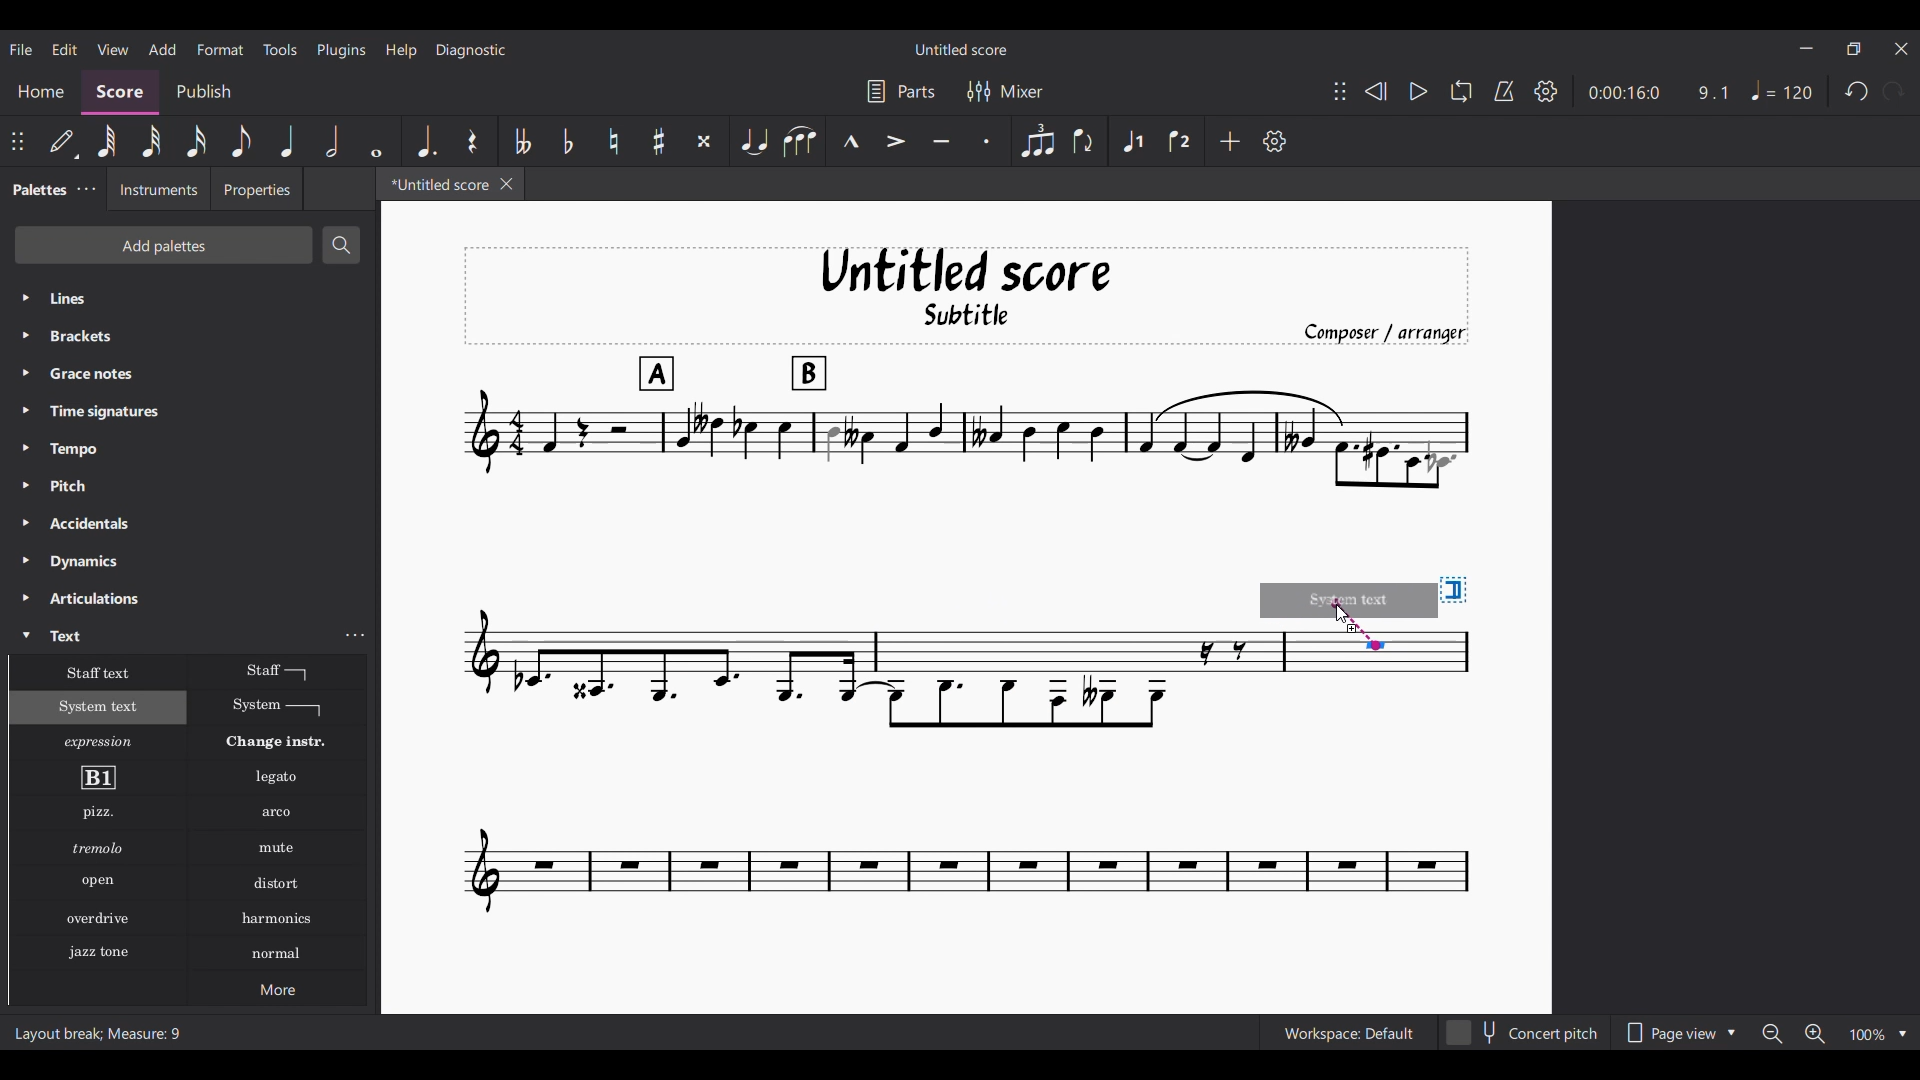  What do you see at coordinates (1815, 1033) in the screenshot?
I see `Zoom in` at bounding box center [1815, 1033].